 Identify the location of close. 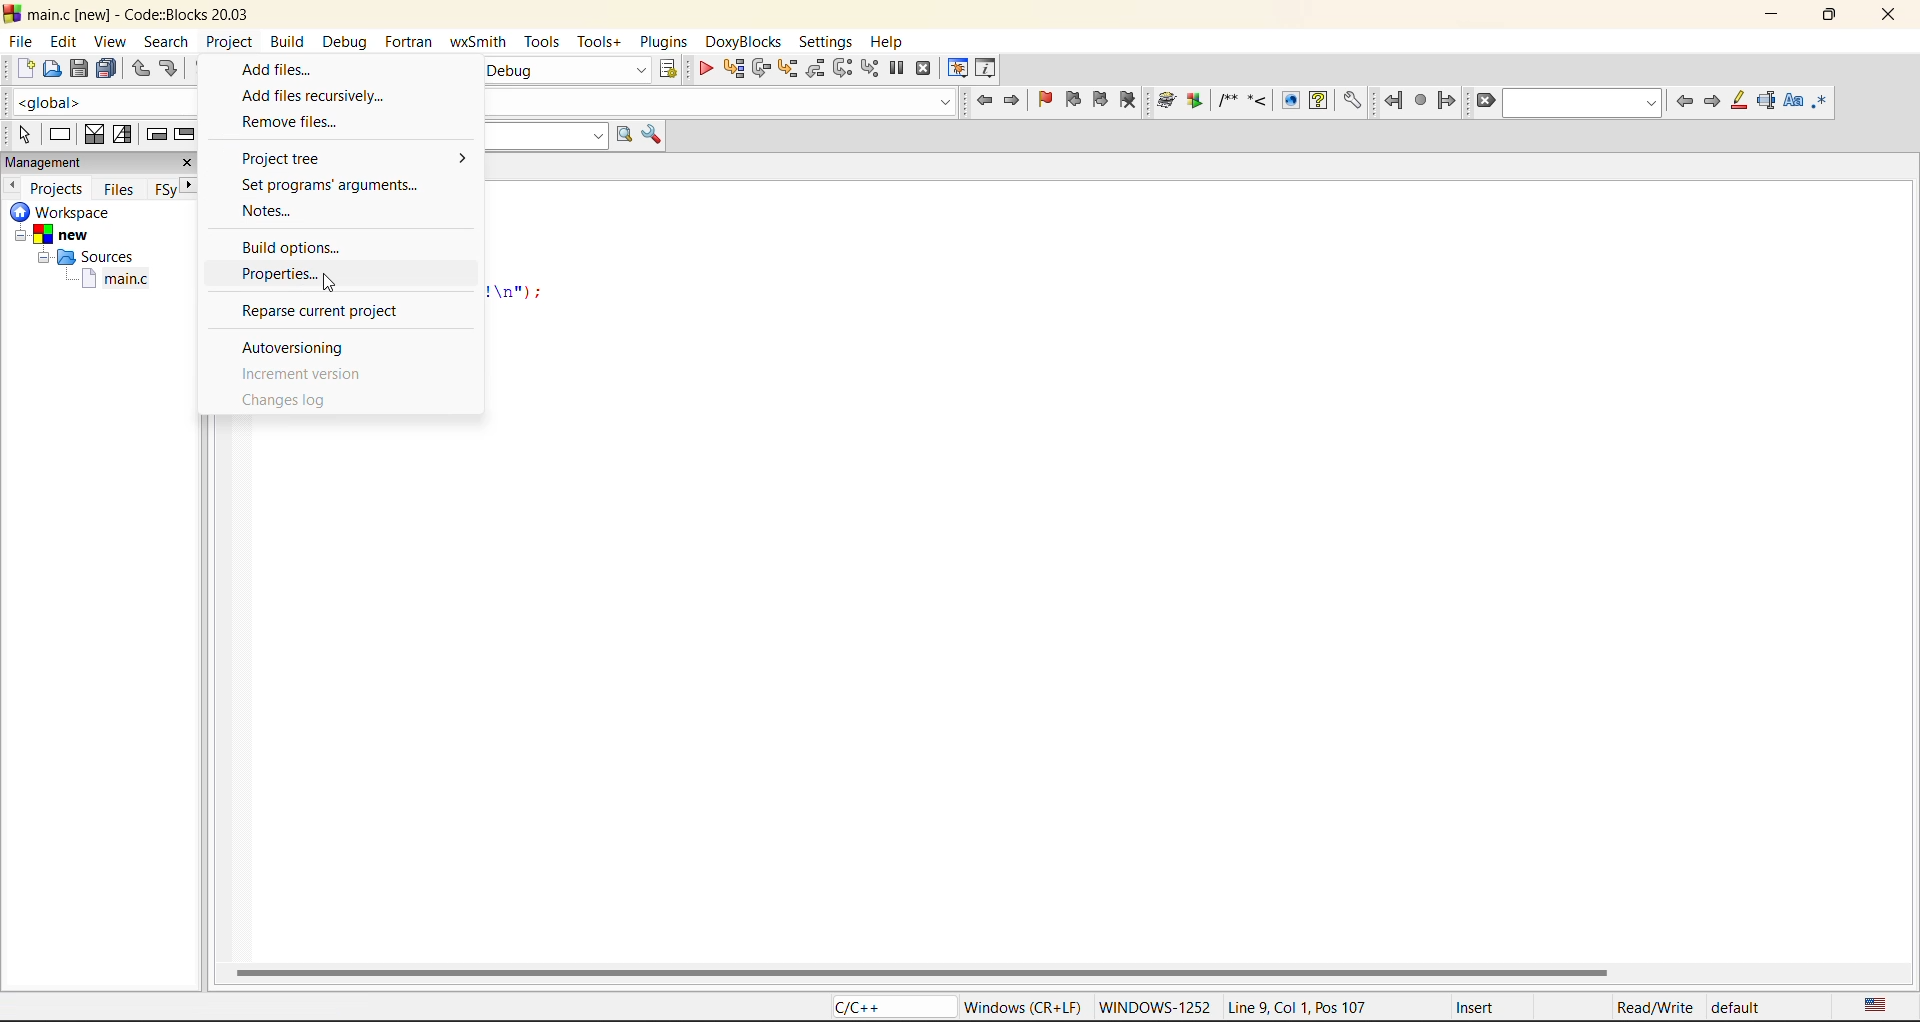
(190, 162).